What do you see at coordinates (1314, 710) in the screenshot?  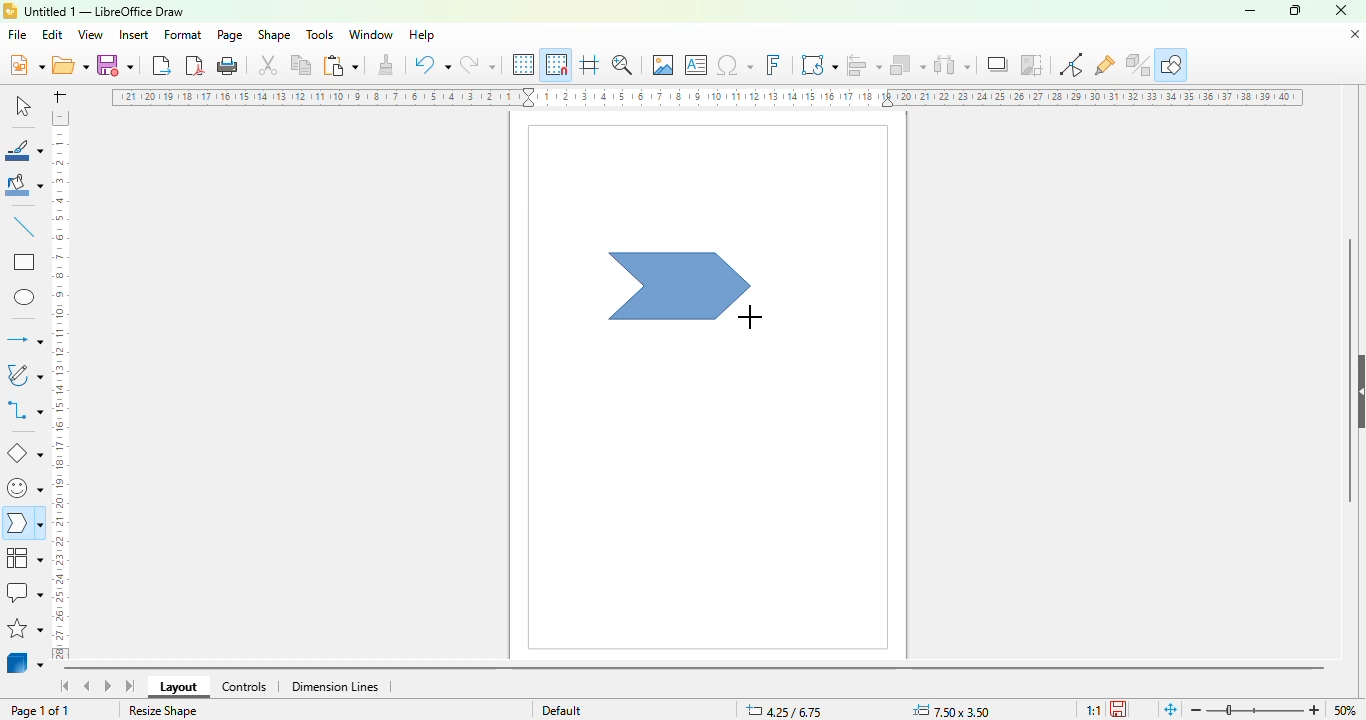 I see `zoom in` at bounding box center [1314, 710].